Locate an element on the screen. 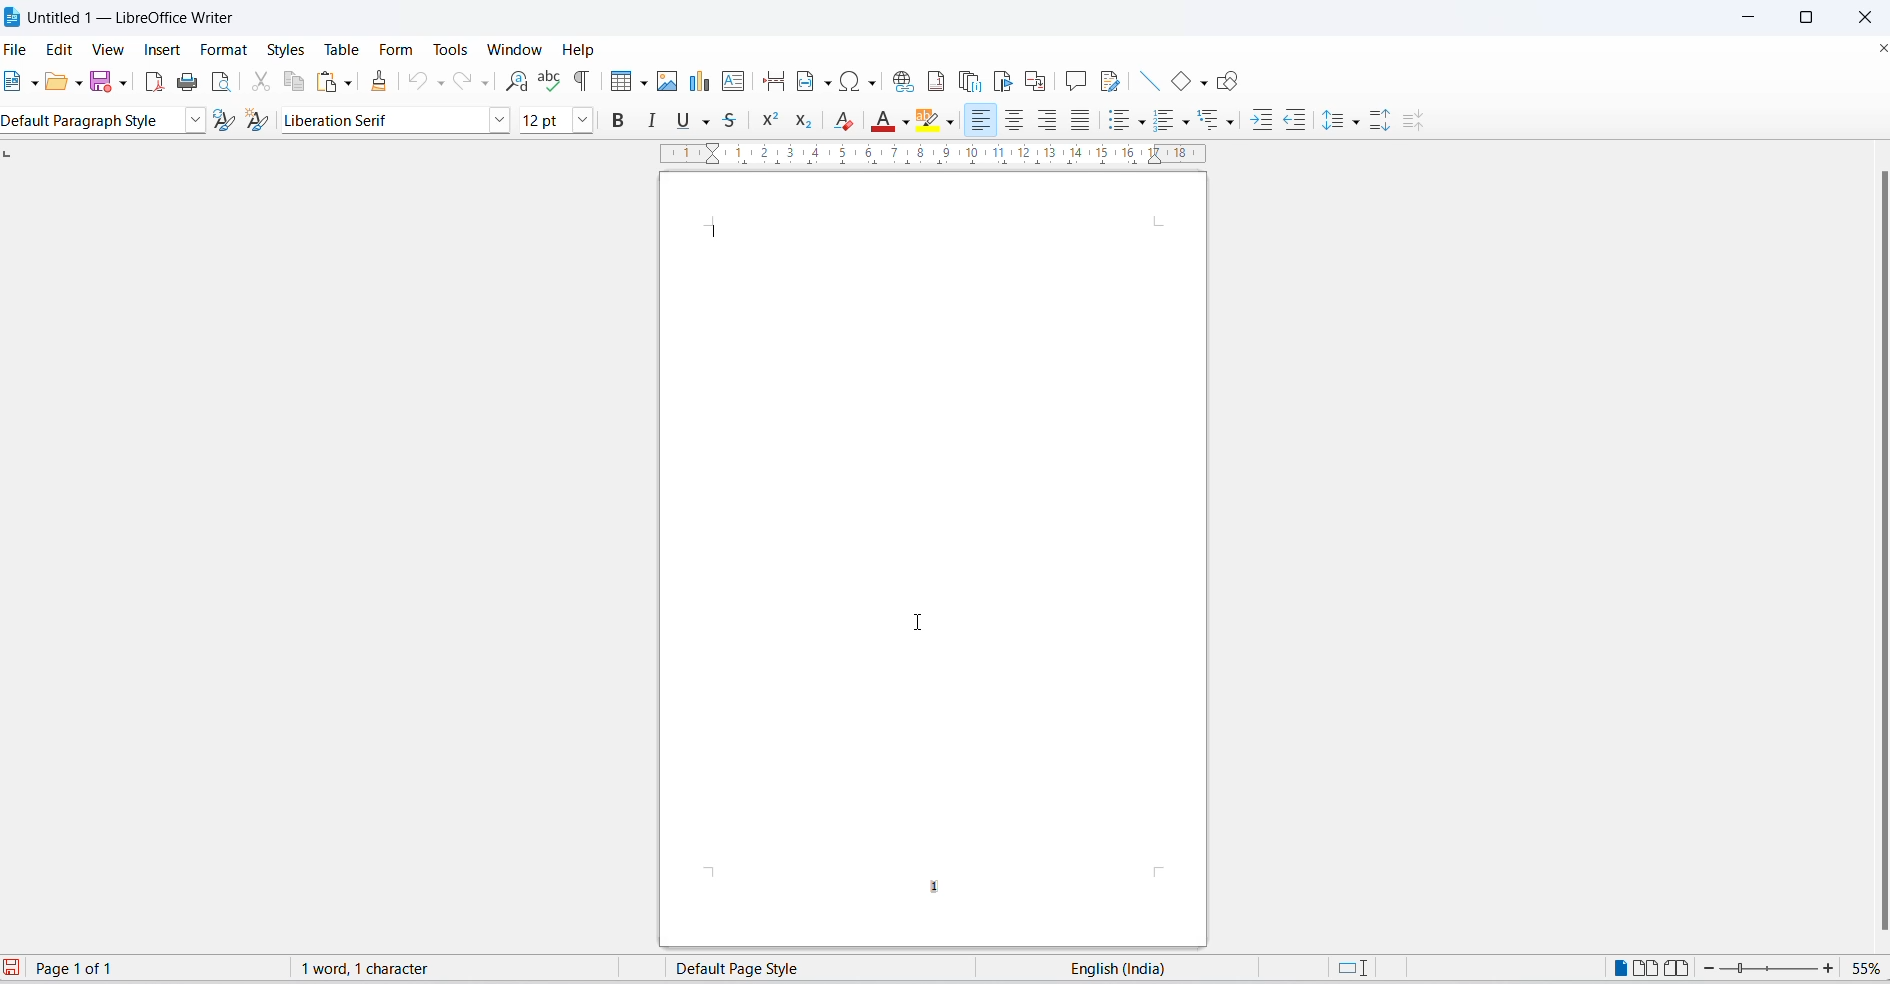 This screenshot has height=984, width=1890. font size options is located at coordinates (583, 119).